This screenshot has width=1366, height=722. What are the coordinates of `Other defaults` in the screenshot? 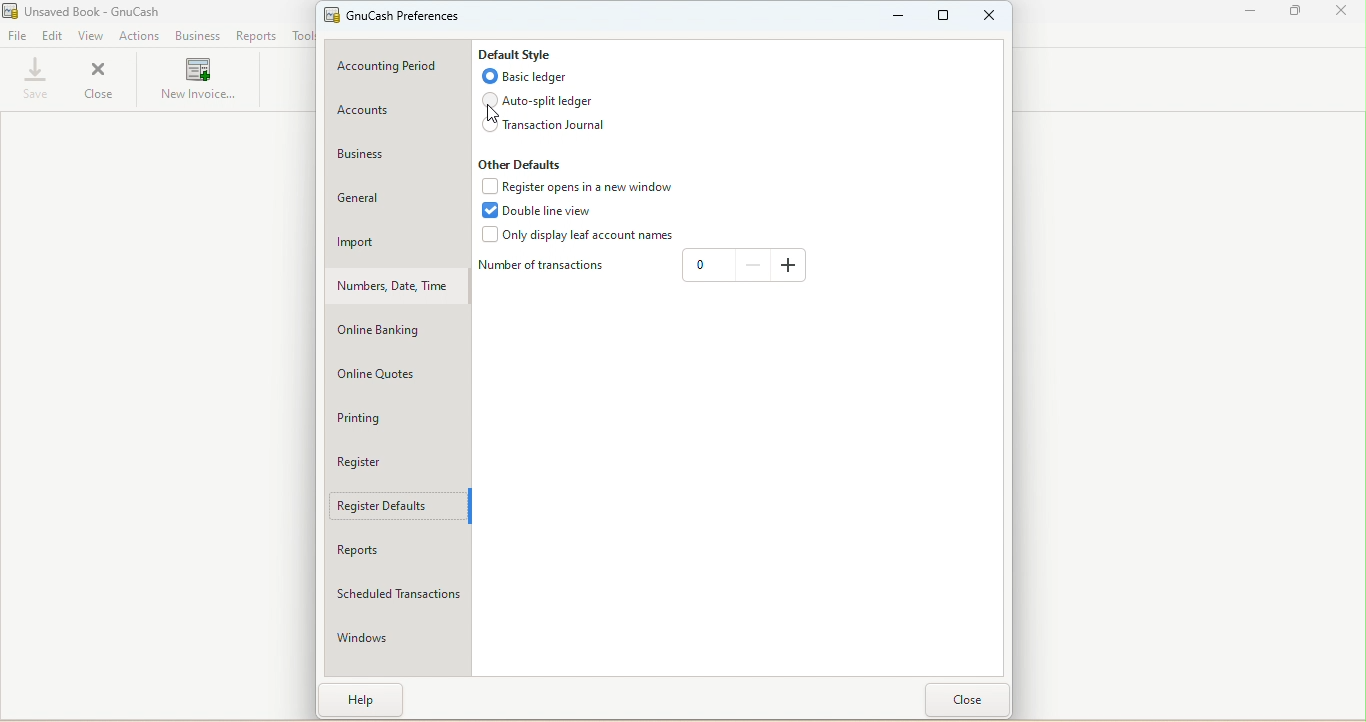 It's located at (522, 164).